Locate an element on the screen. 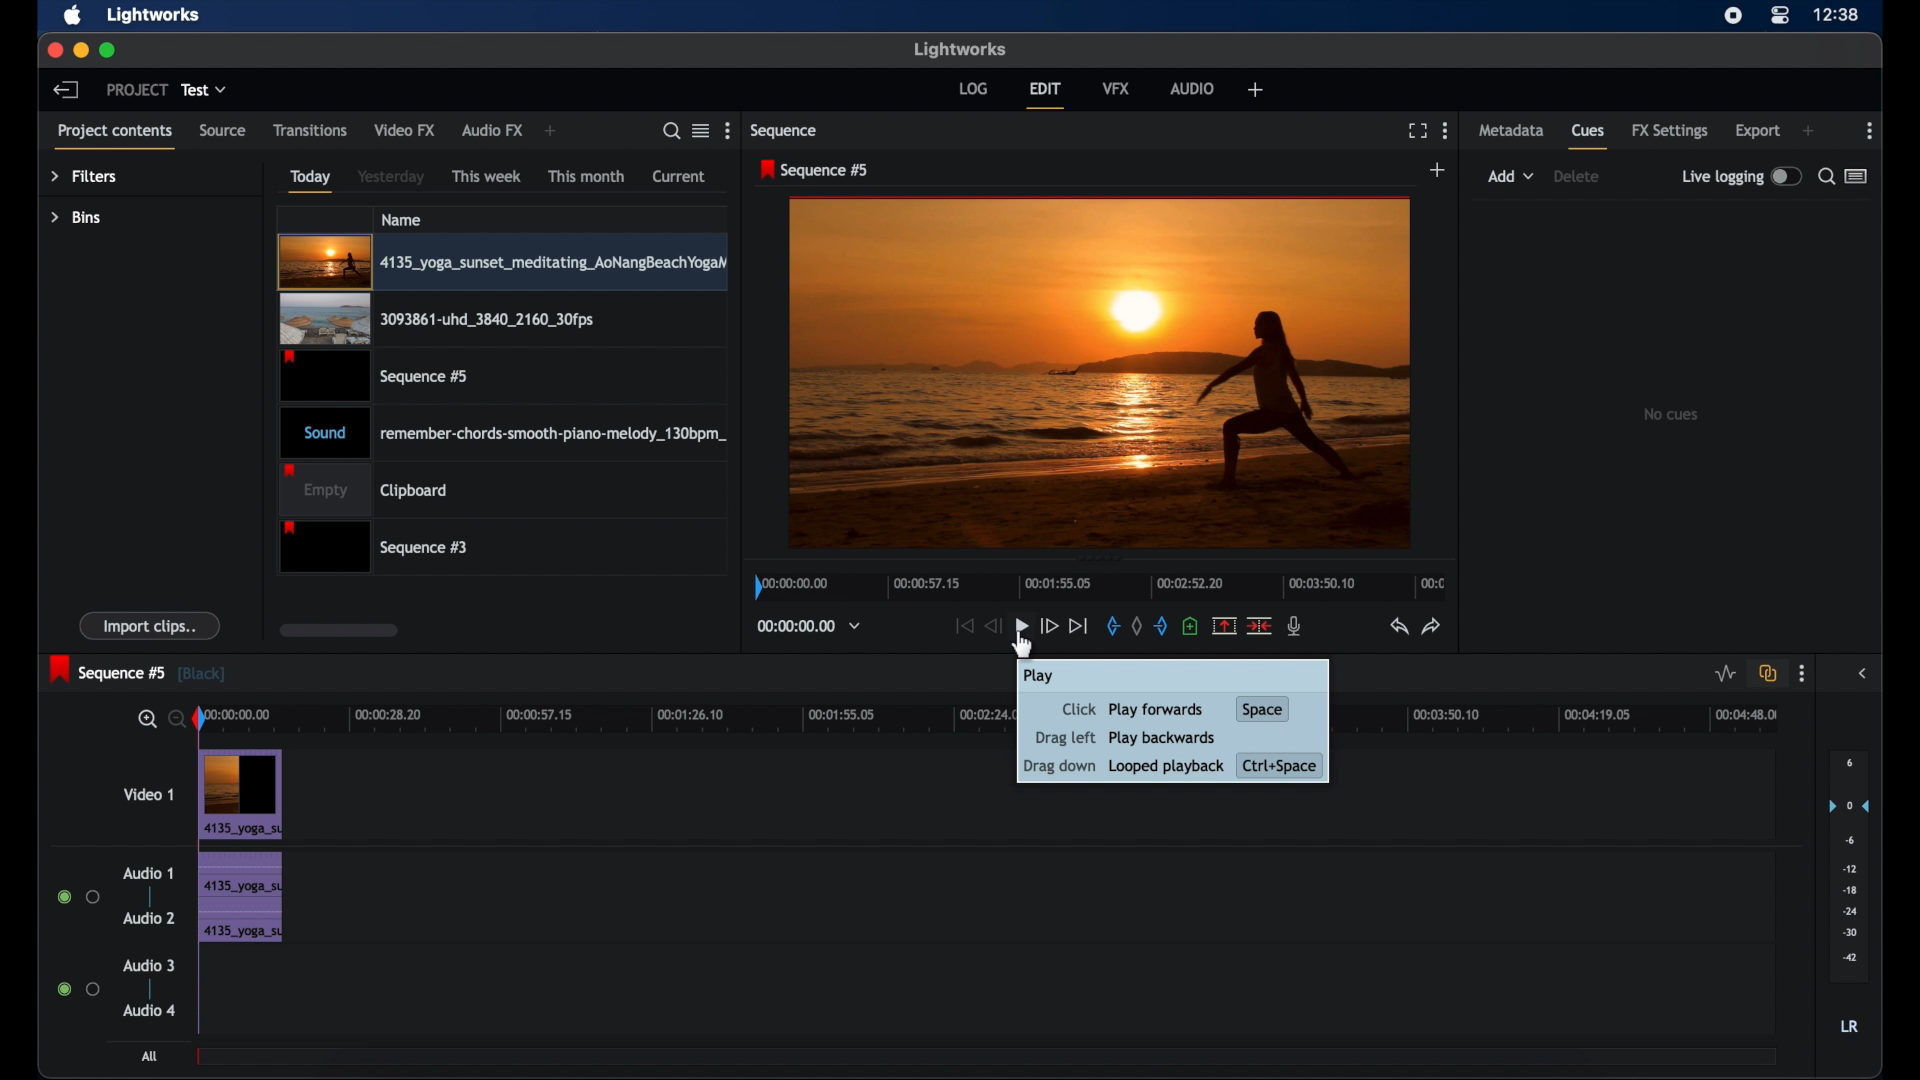 The height and width of the screenshot is (1080, 1920). lr is located at coordinates (1850, 1026).